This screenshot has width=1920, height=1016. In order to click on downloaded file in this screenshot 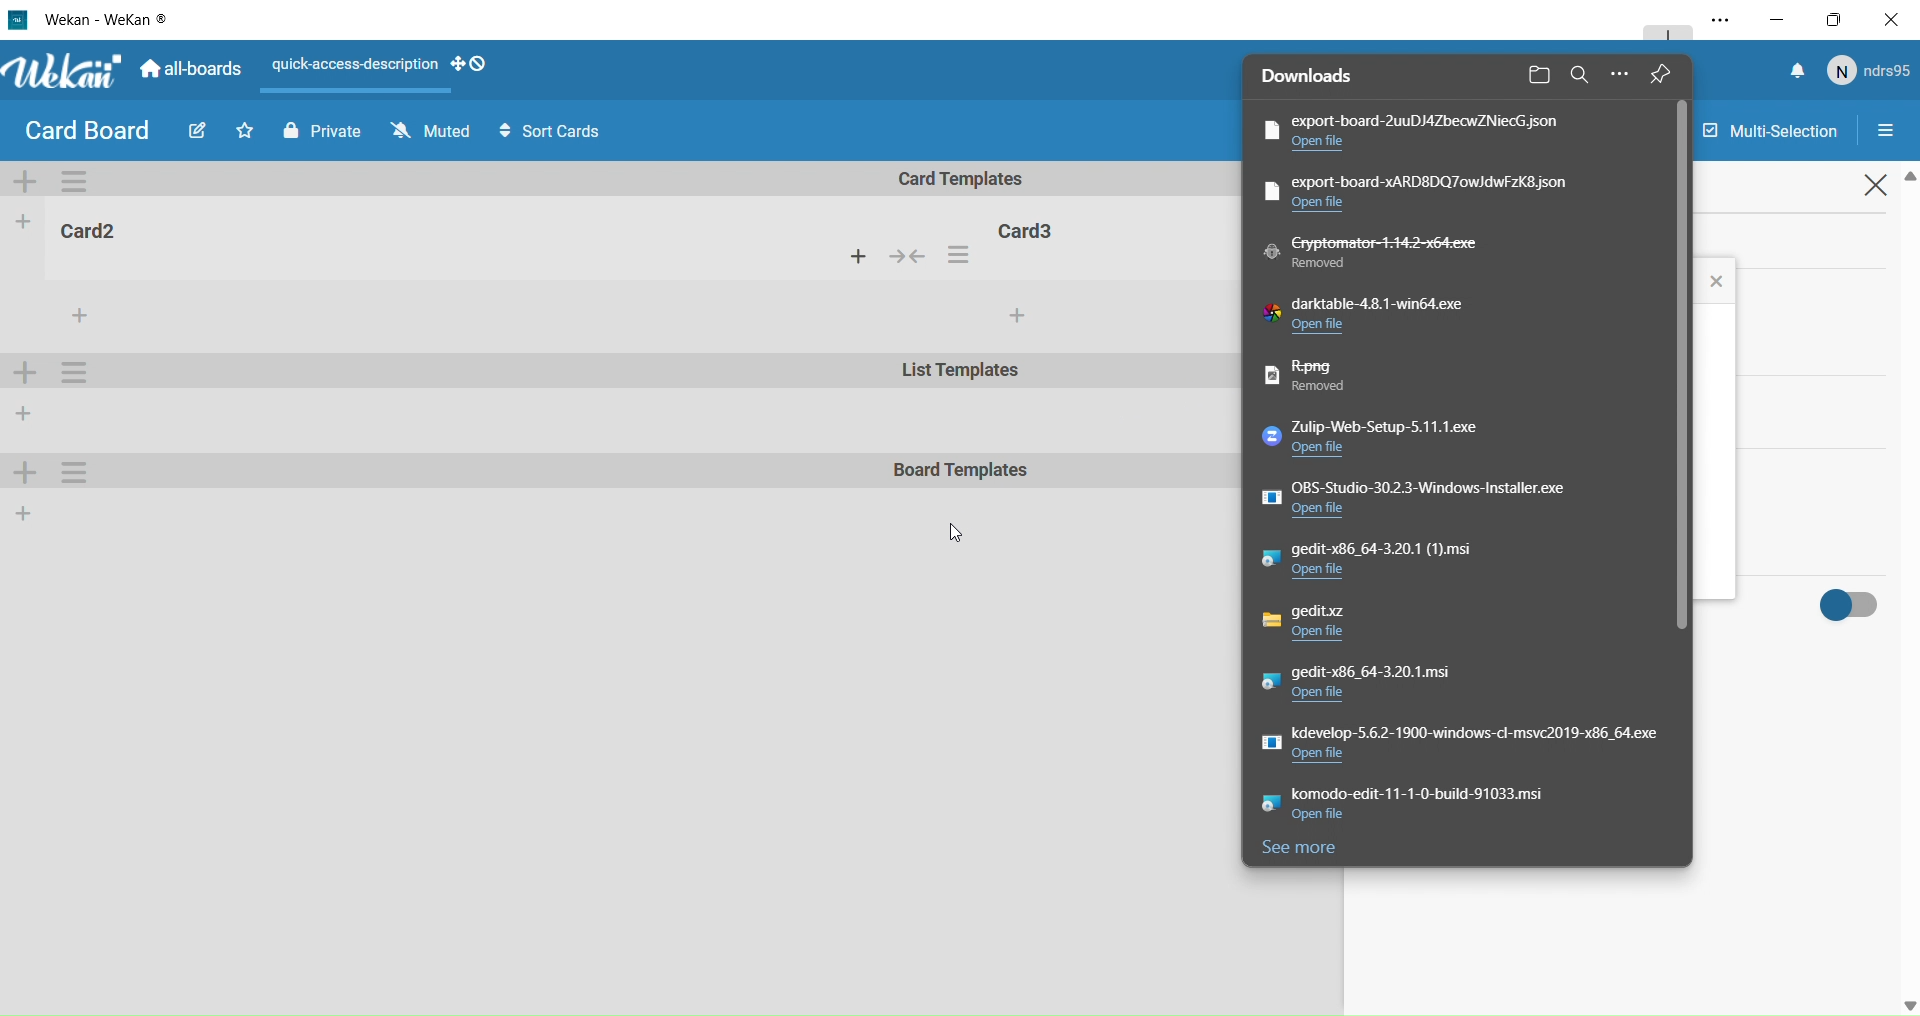, I will do `click(1474, 806)`.